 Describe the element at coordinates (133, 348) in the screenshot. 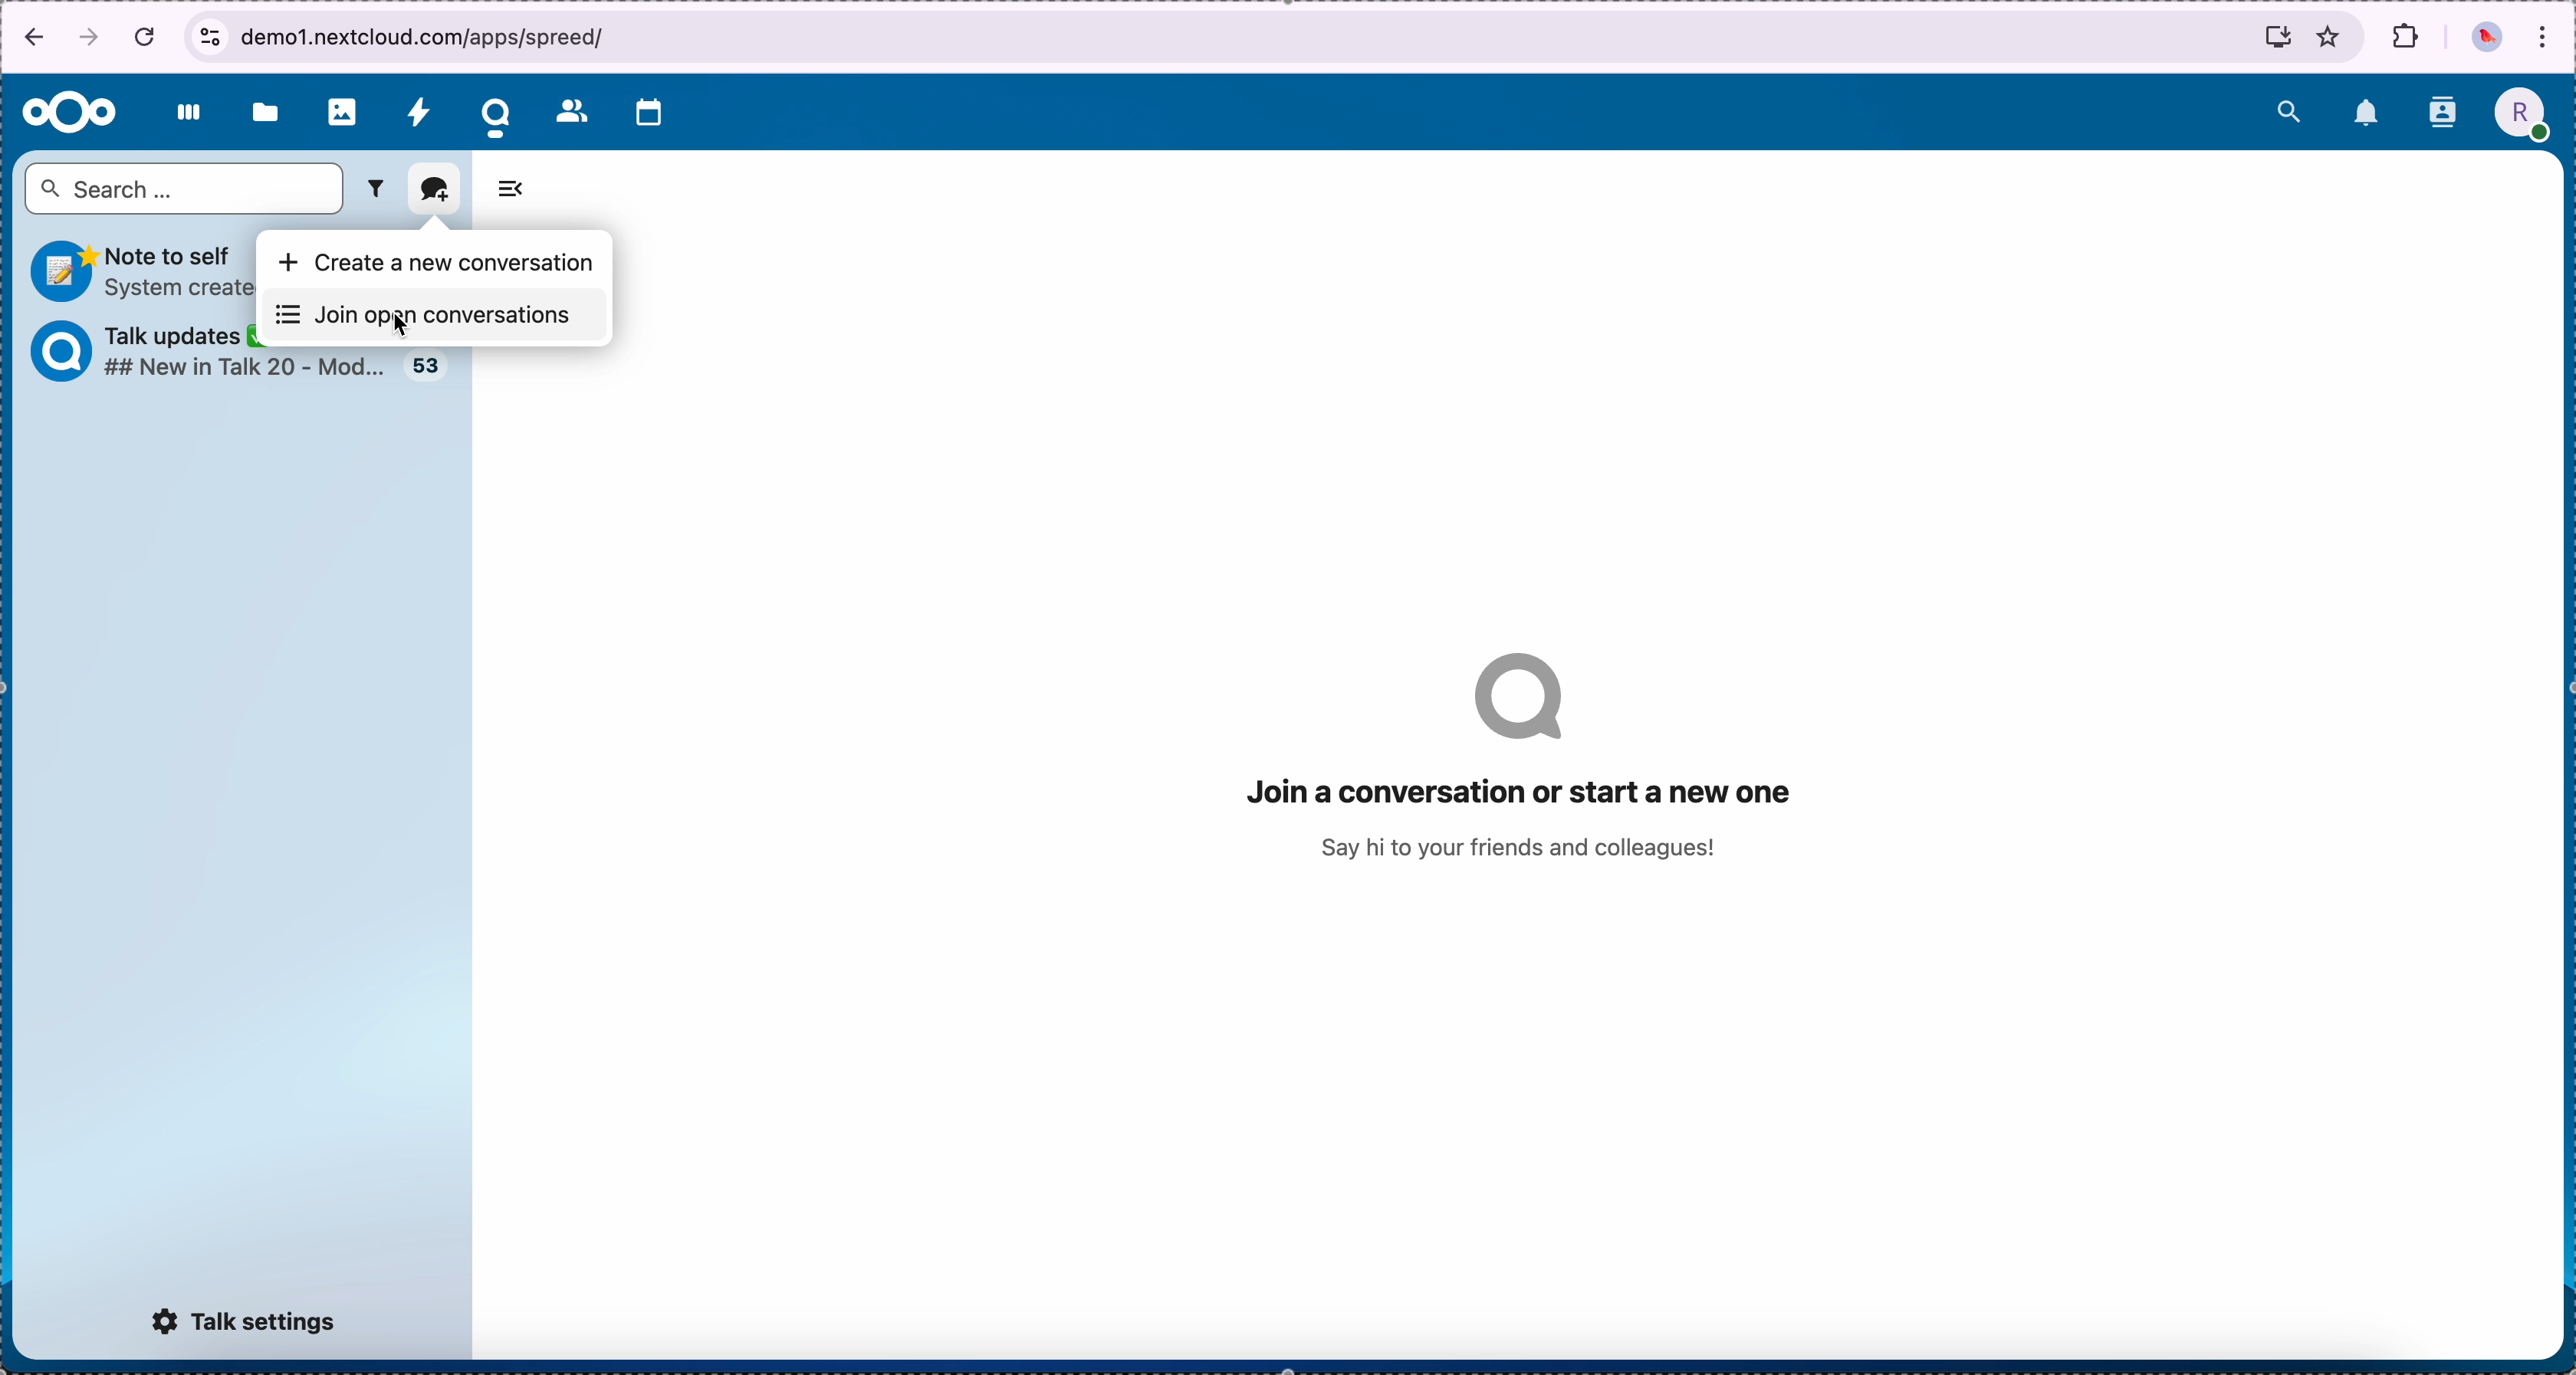

I see `talk updates` at that location.